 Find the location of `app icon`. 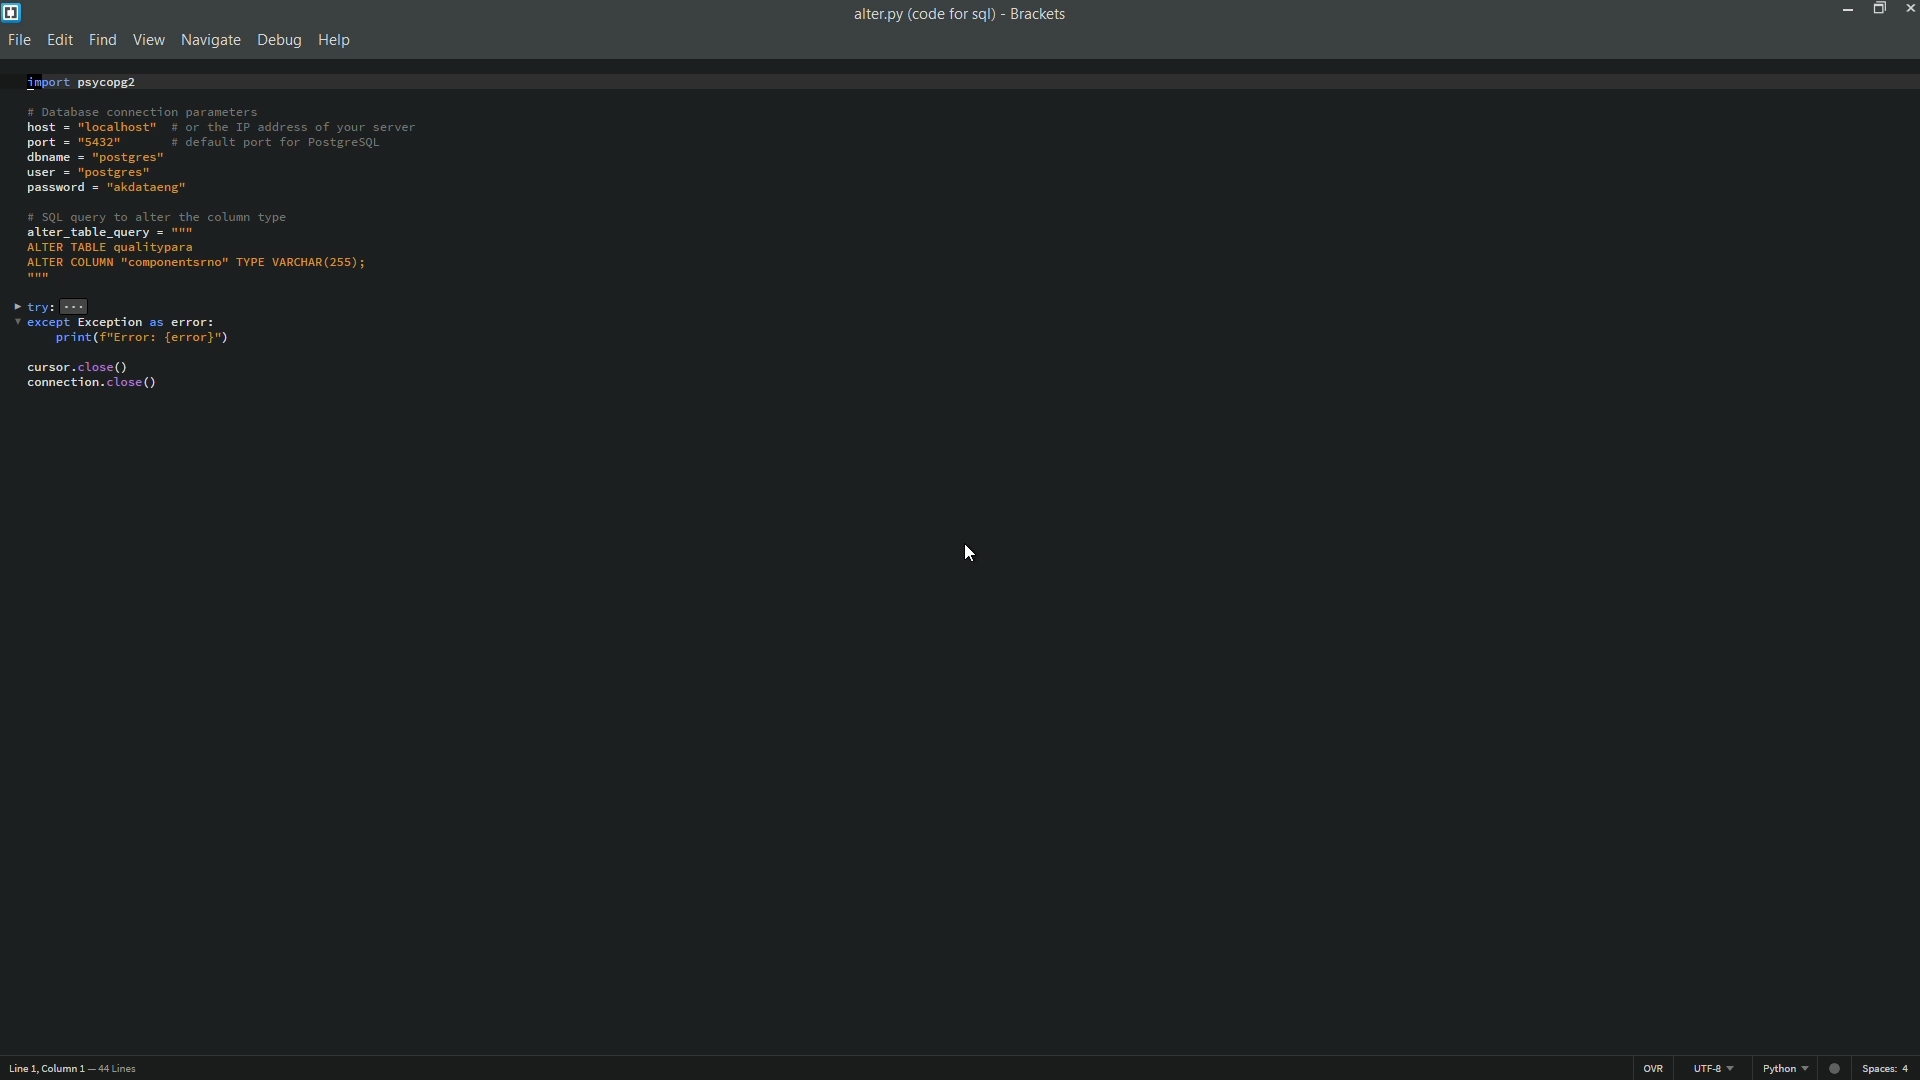

app icon is located at coordinates (12, 12).